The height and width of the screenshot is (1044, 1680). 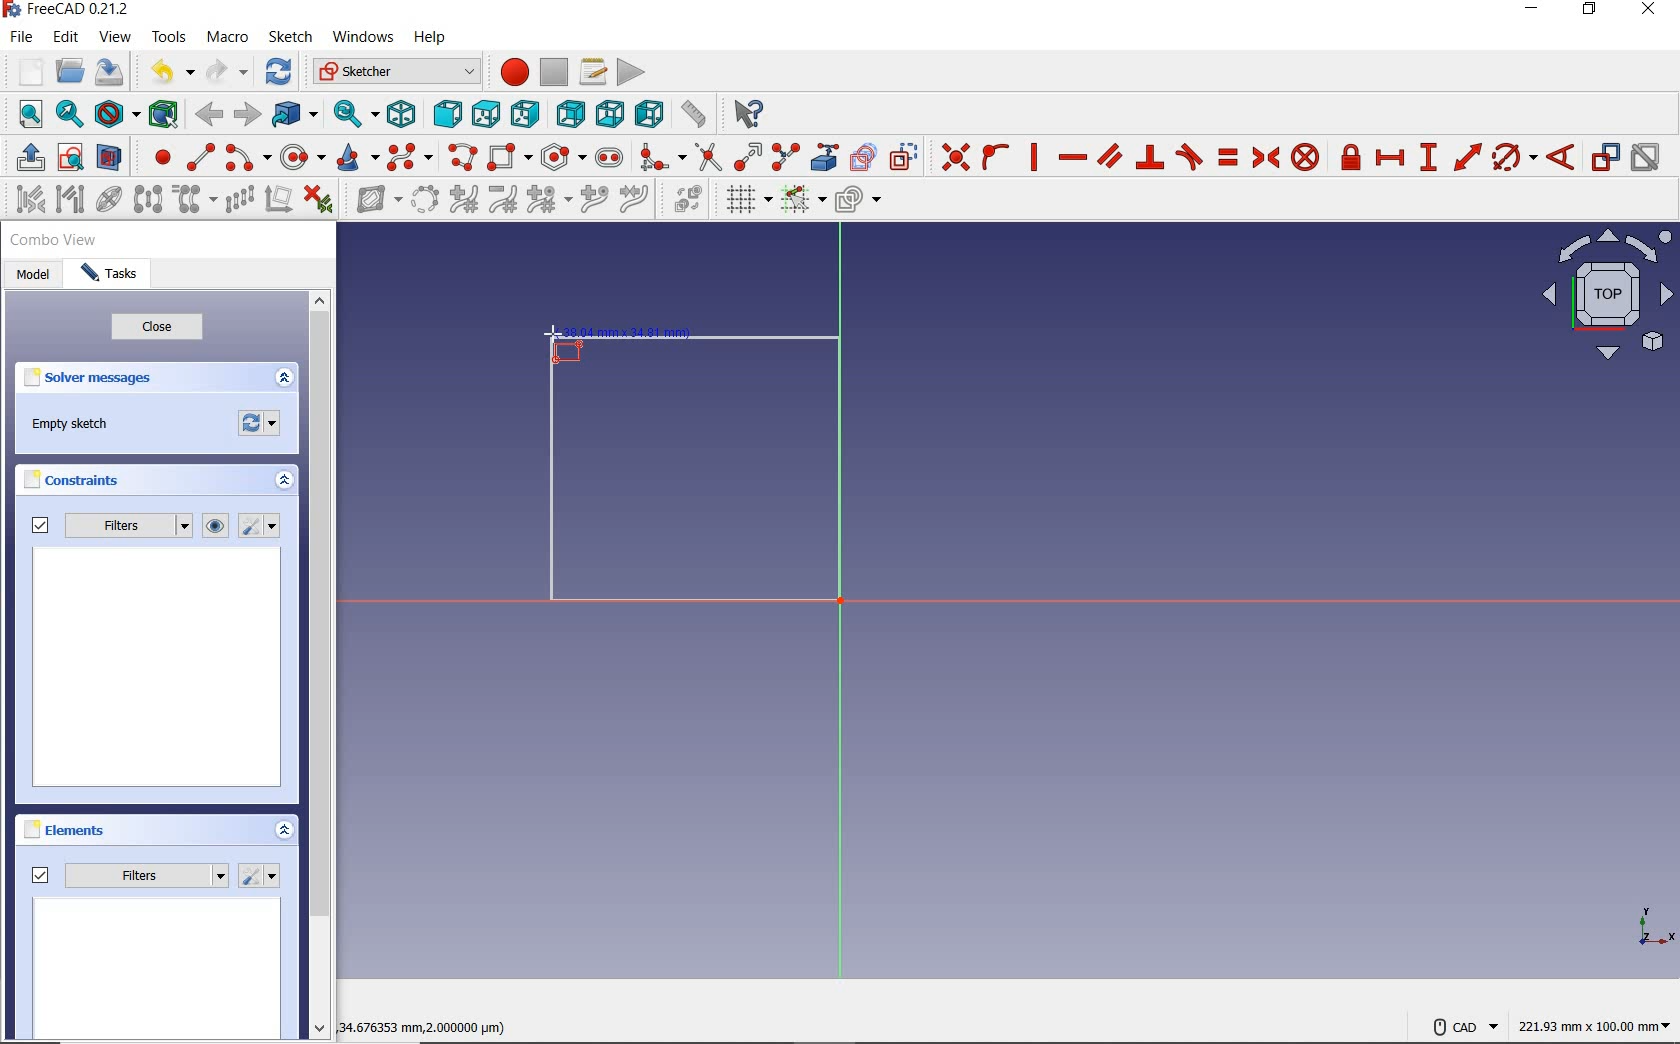 I want to click on constrain perpendicular, so click(x=1150, y=157).